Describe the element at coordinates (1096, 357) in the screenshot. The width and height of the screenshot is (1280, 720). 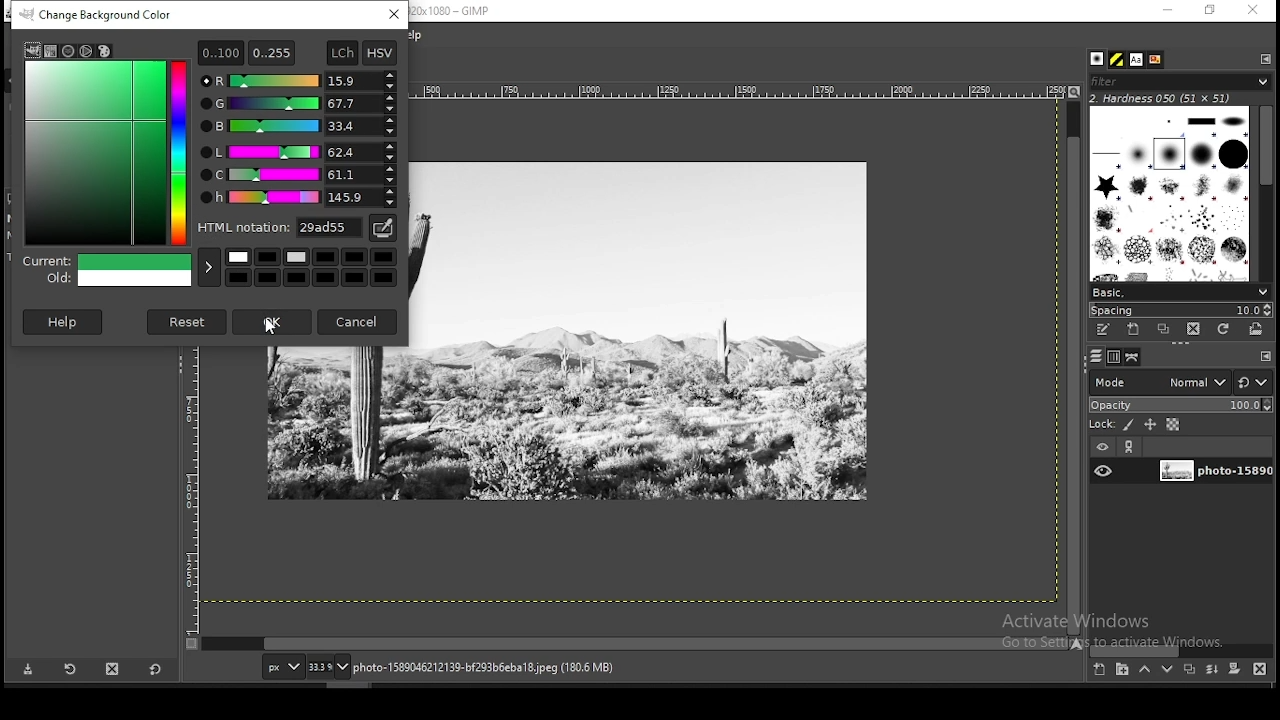
I see `layers` at that location.